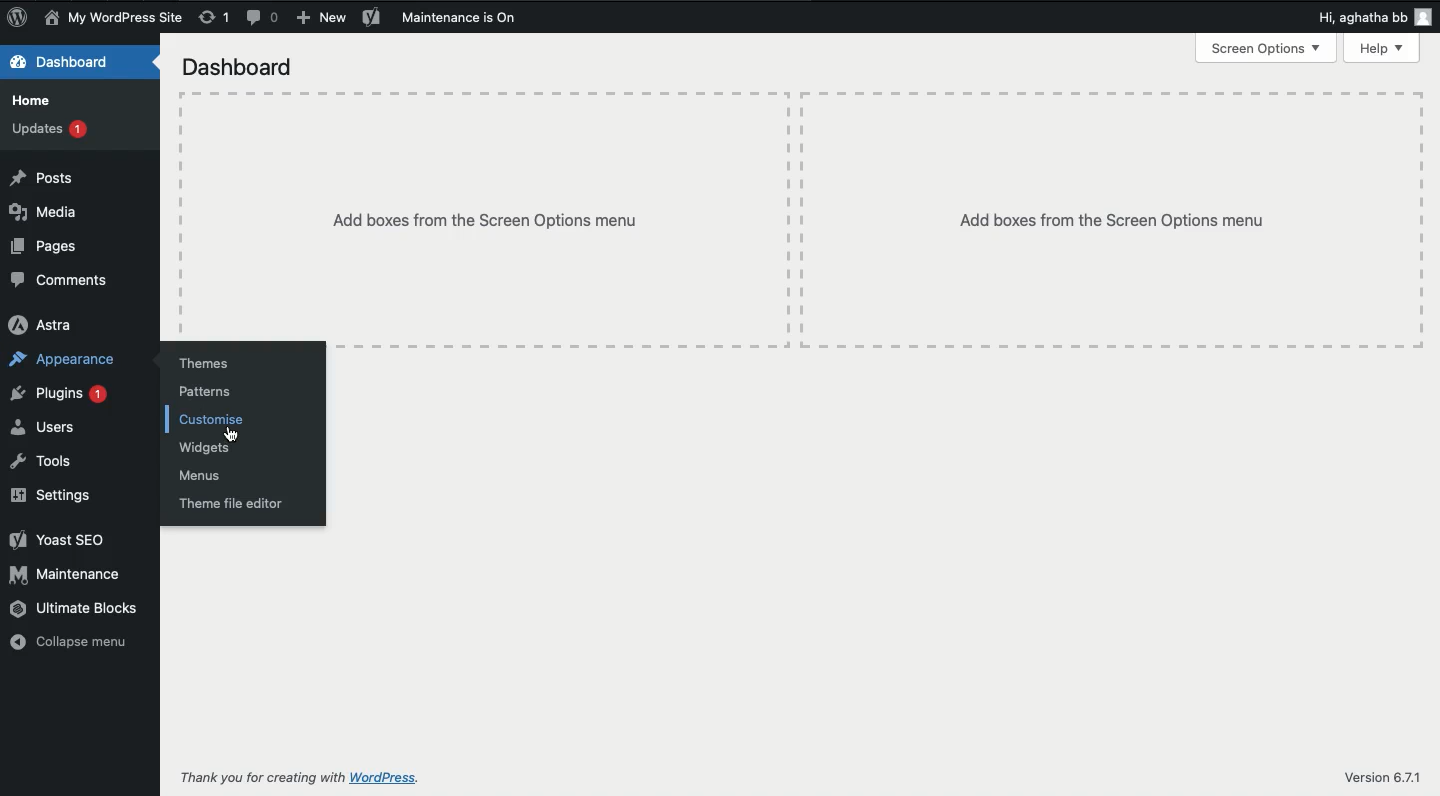 This screenshot has width=1440, height=796. What do you see at coordinates (374, 17) in the screenshot?
I see `Yoast` at bounding box center [374, 17].